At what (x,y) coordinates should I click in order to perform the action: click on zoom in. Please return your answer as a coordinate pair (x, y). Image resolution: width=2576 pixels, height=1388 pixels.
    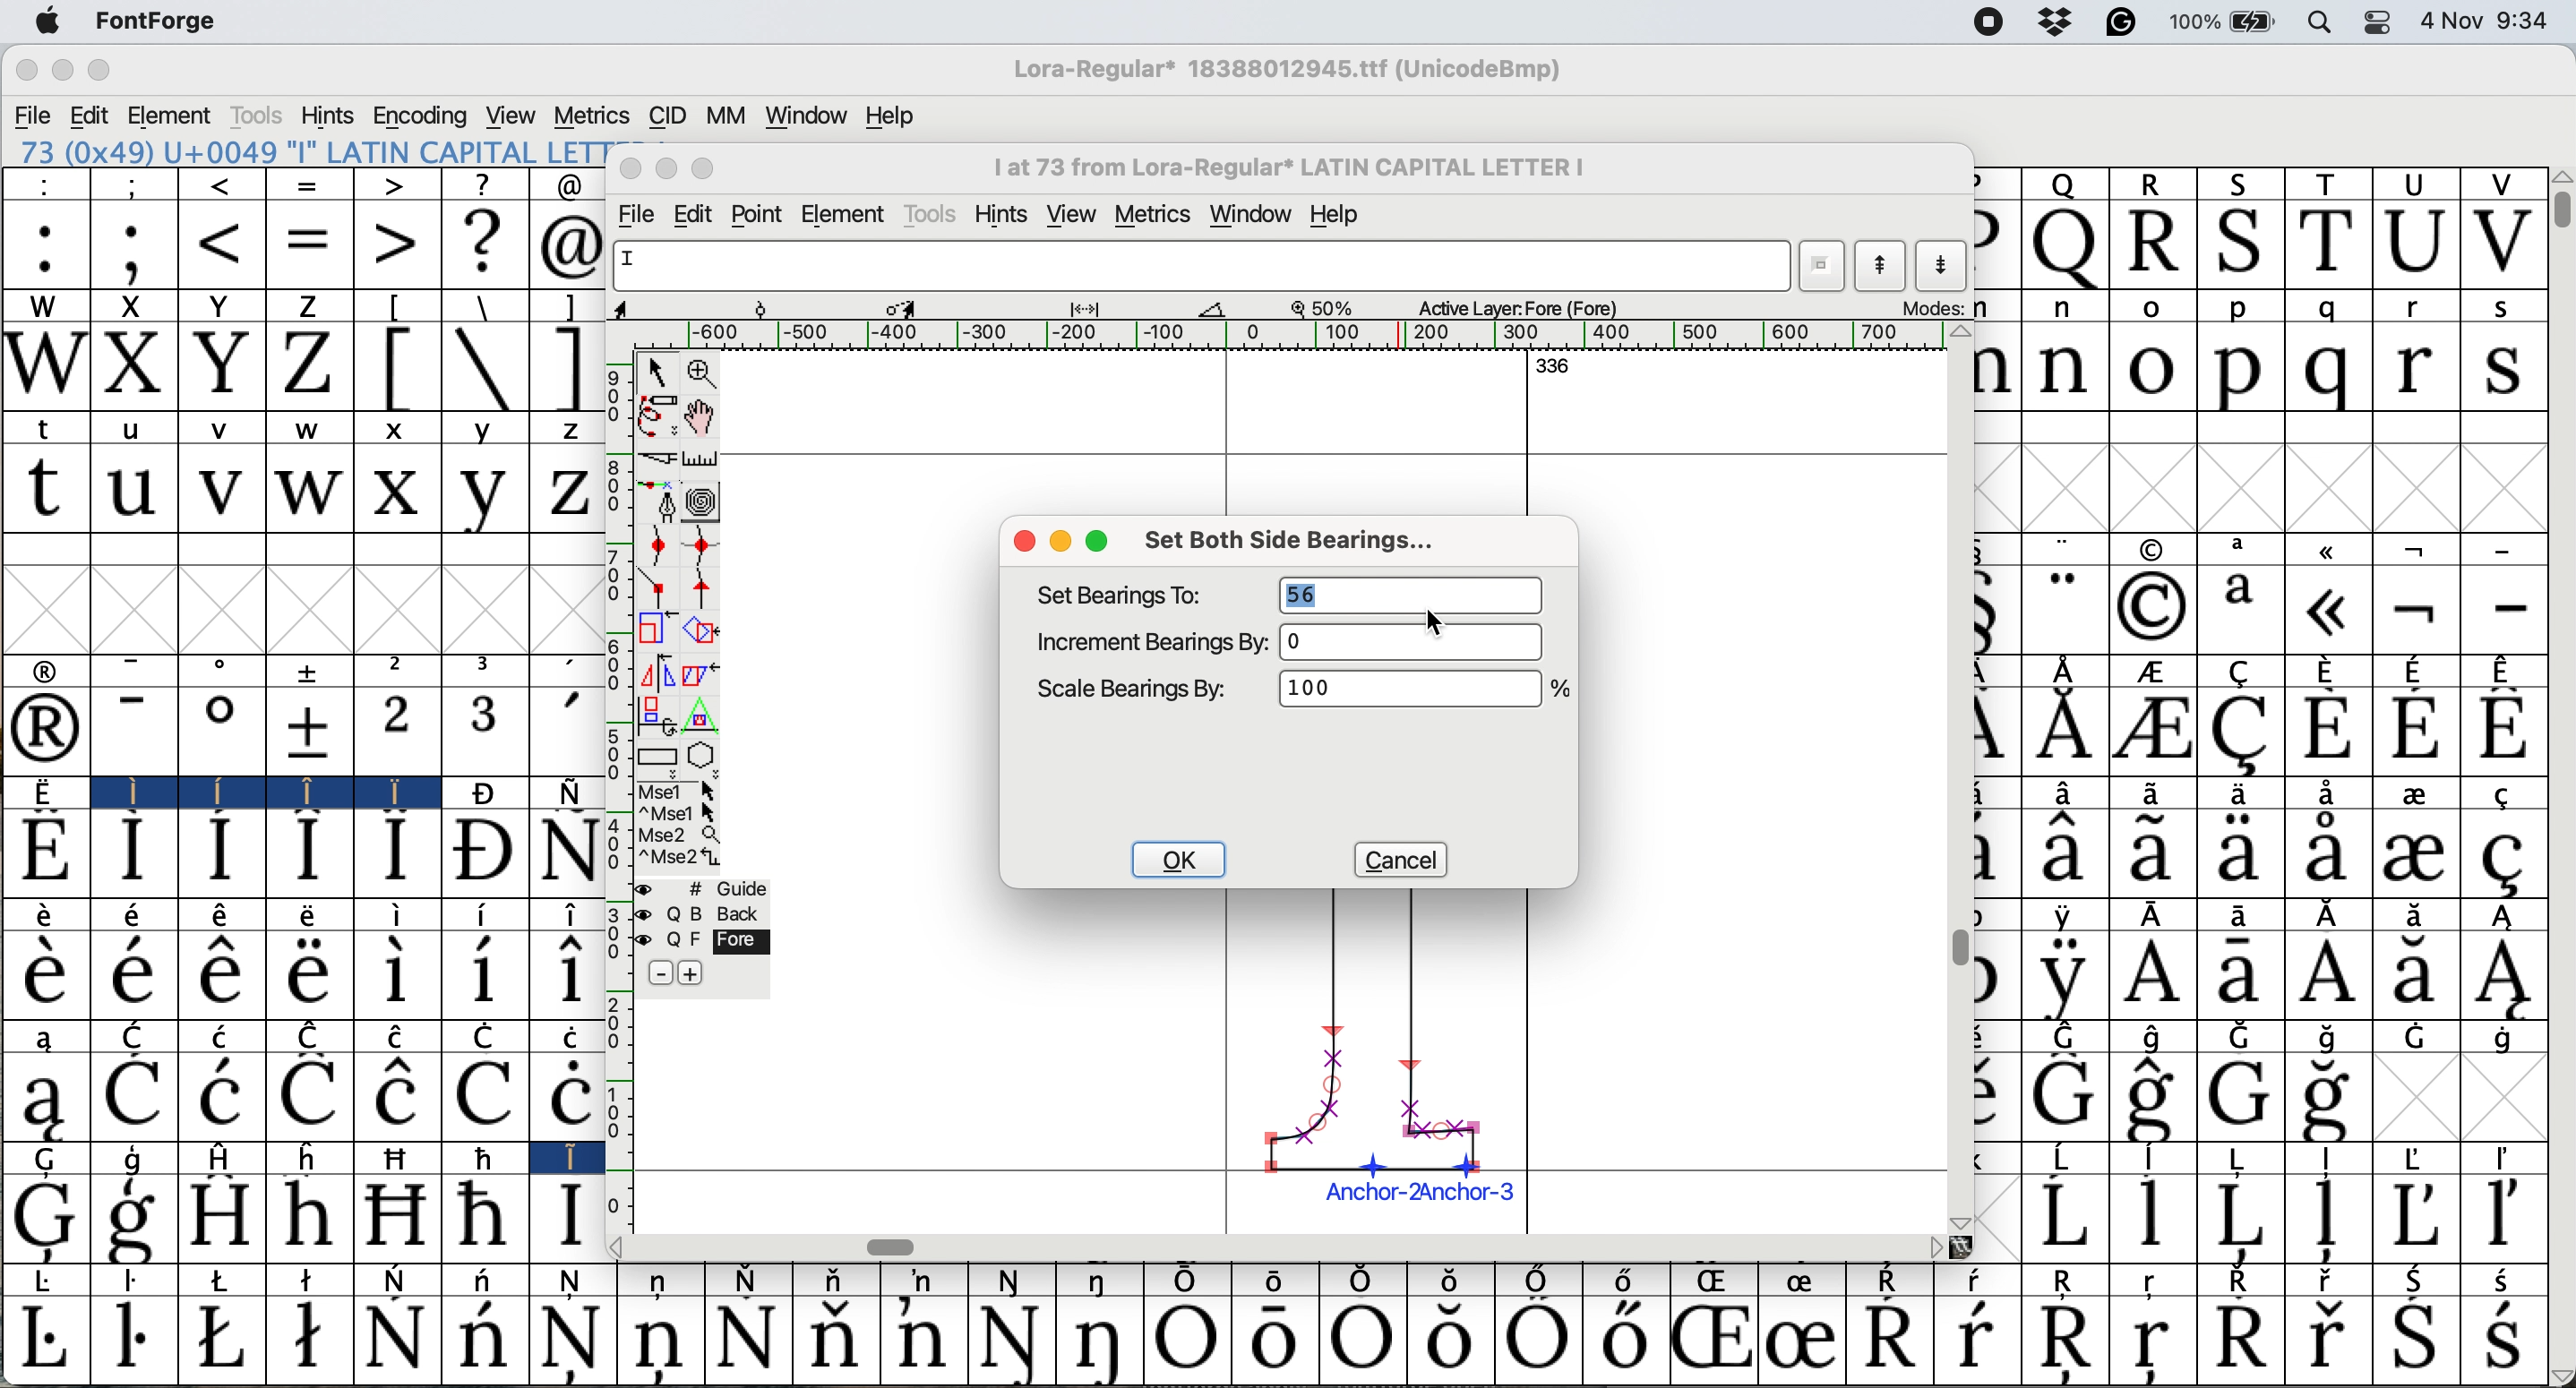
    Looking at the image, I should click on (702, 372).